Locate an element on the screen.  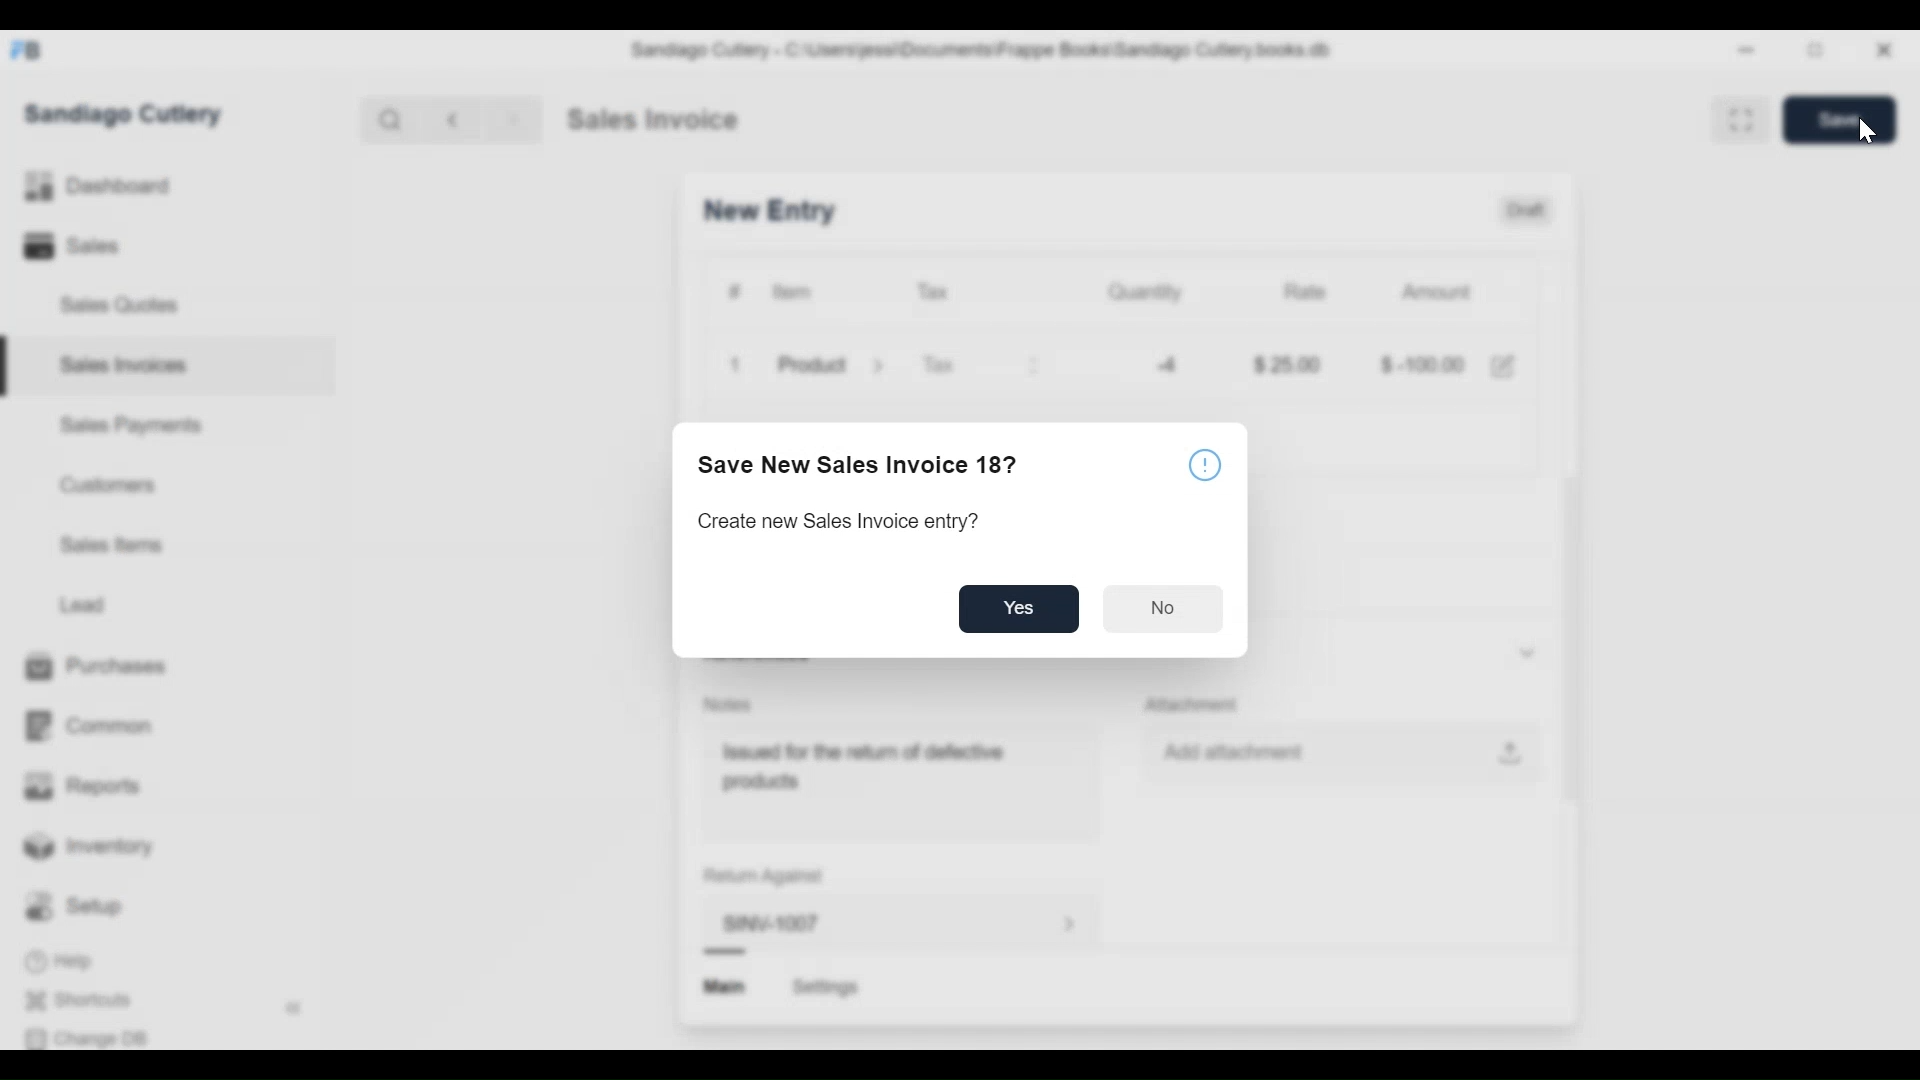
No is located at coordinates (1158, 609).